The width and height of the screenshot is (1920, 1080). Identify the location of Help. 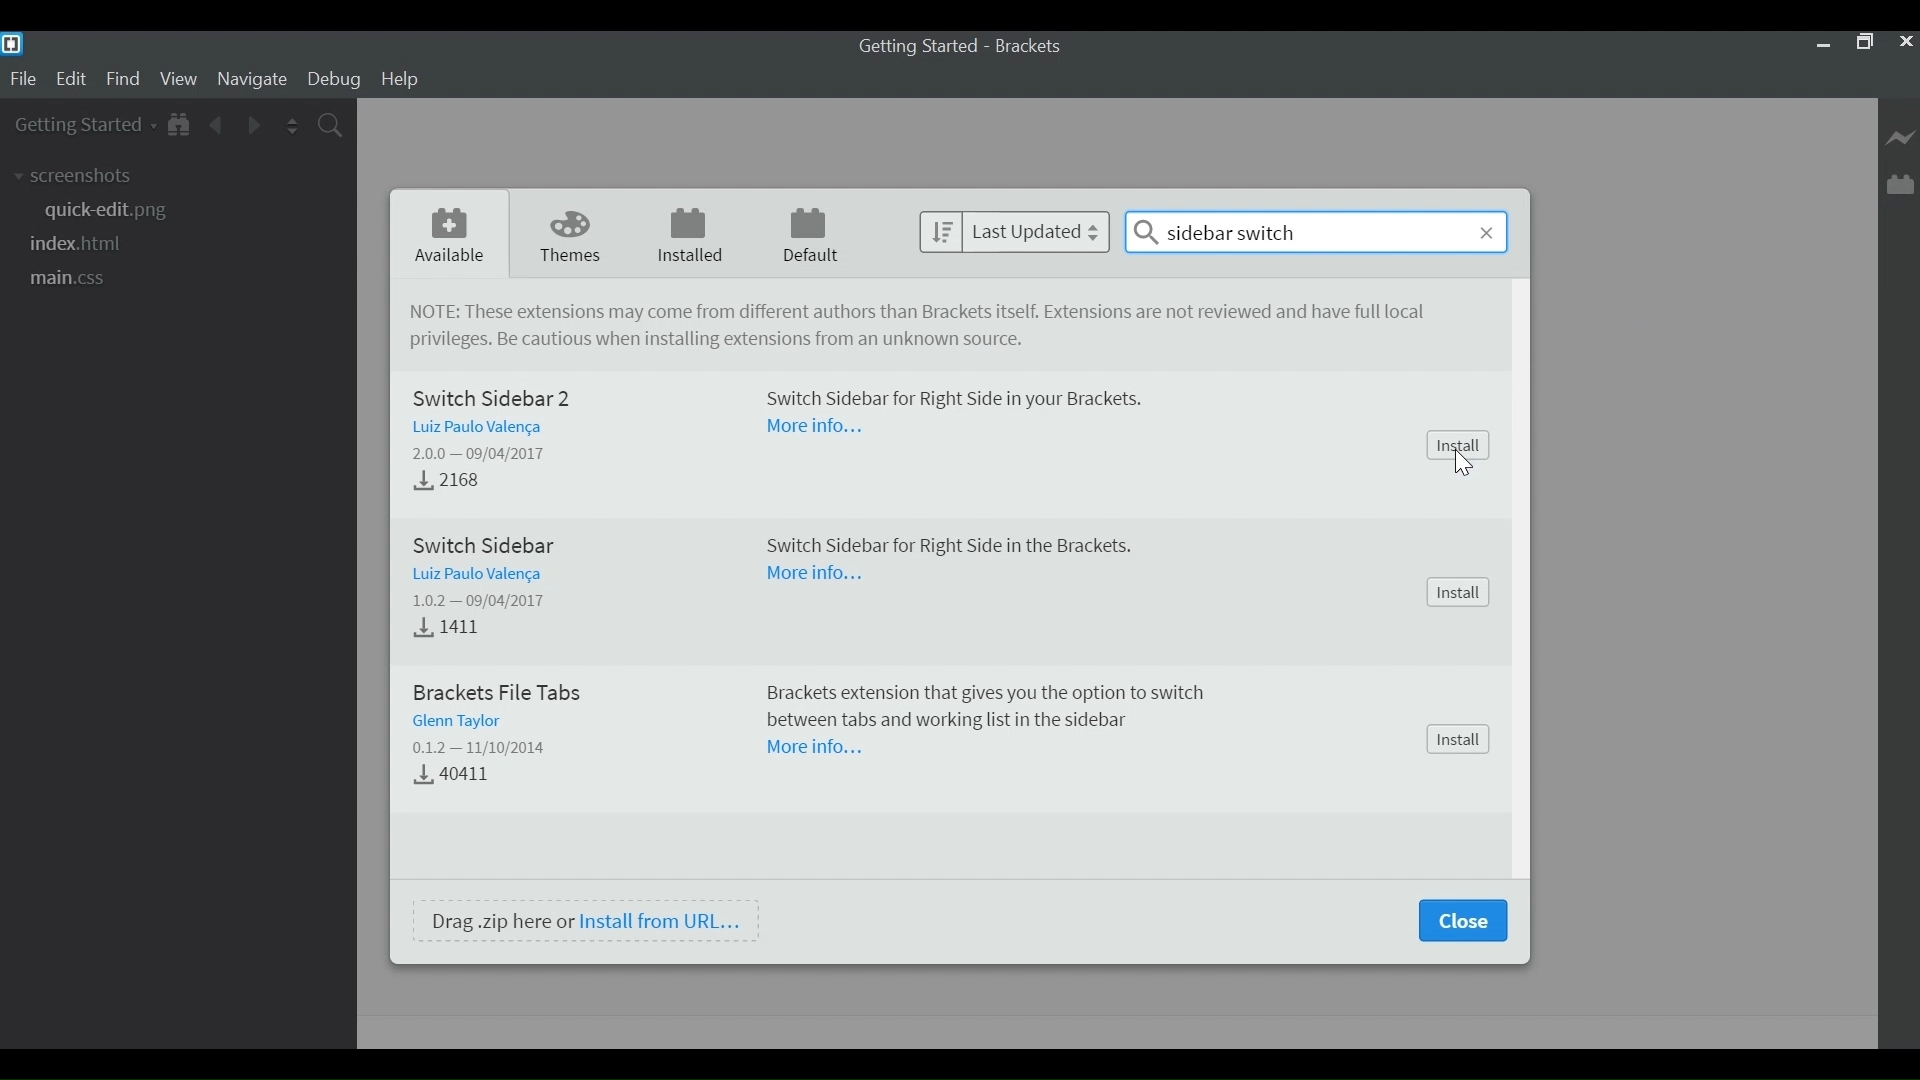
(401, 80).